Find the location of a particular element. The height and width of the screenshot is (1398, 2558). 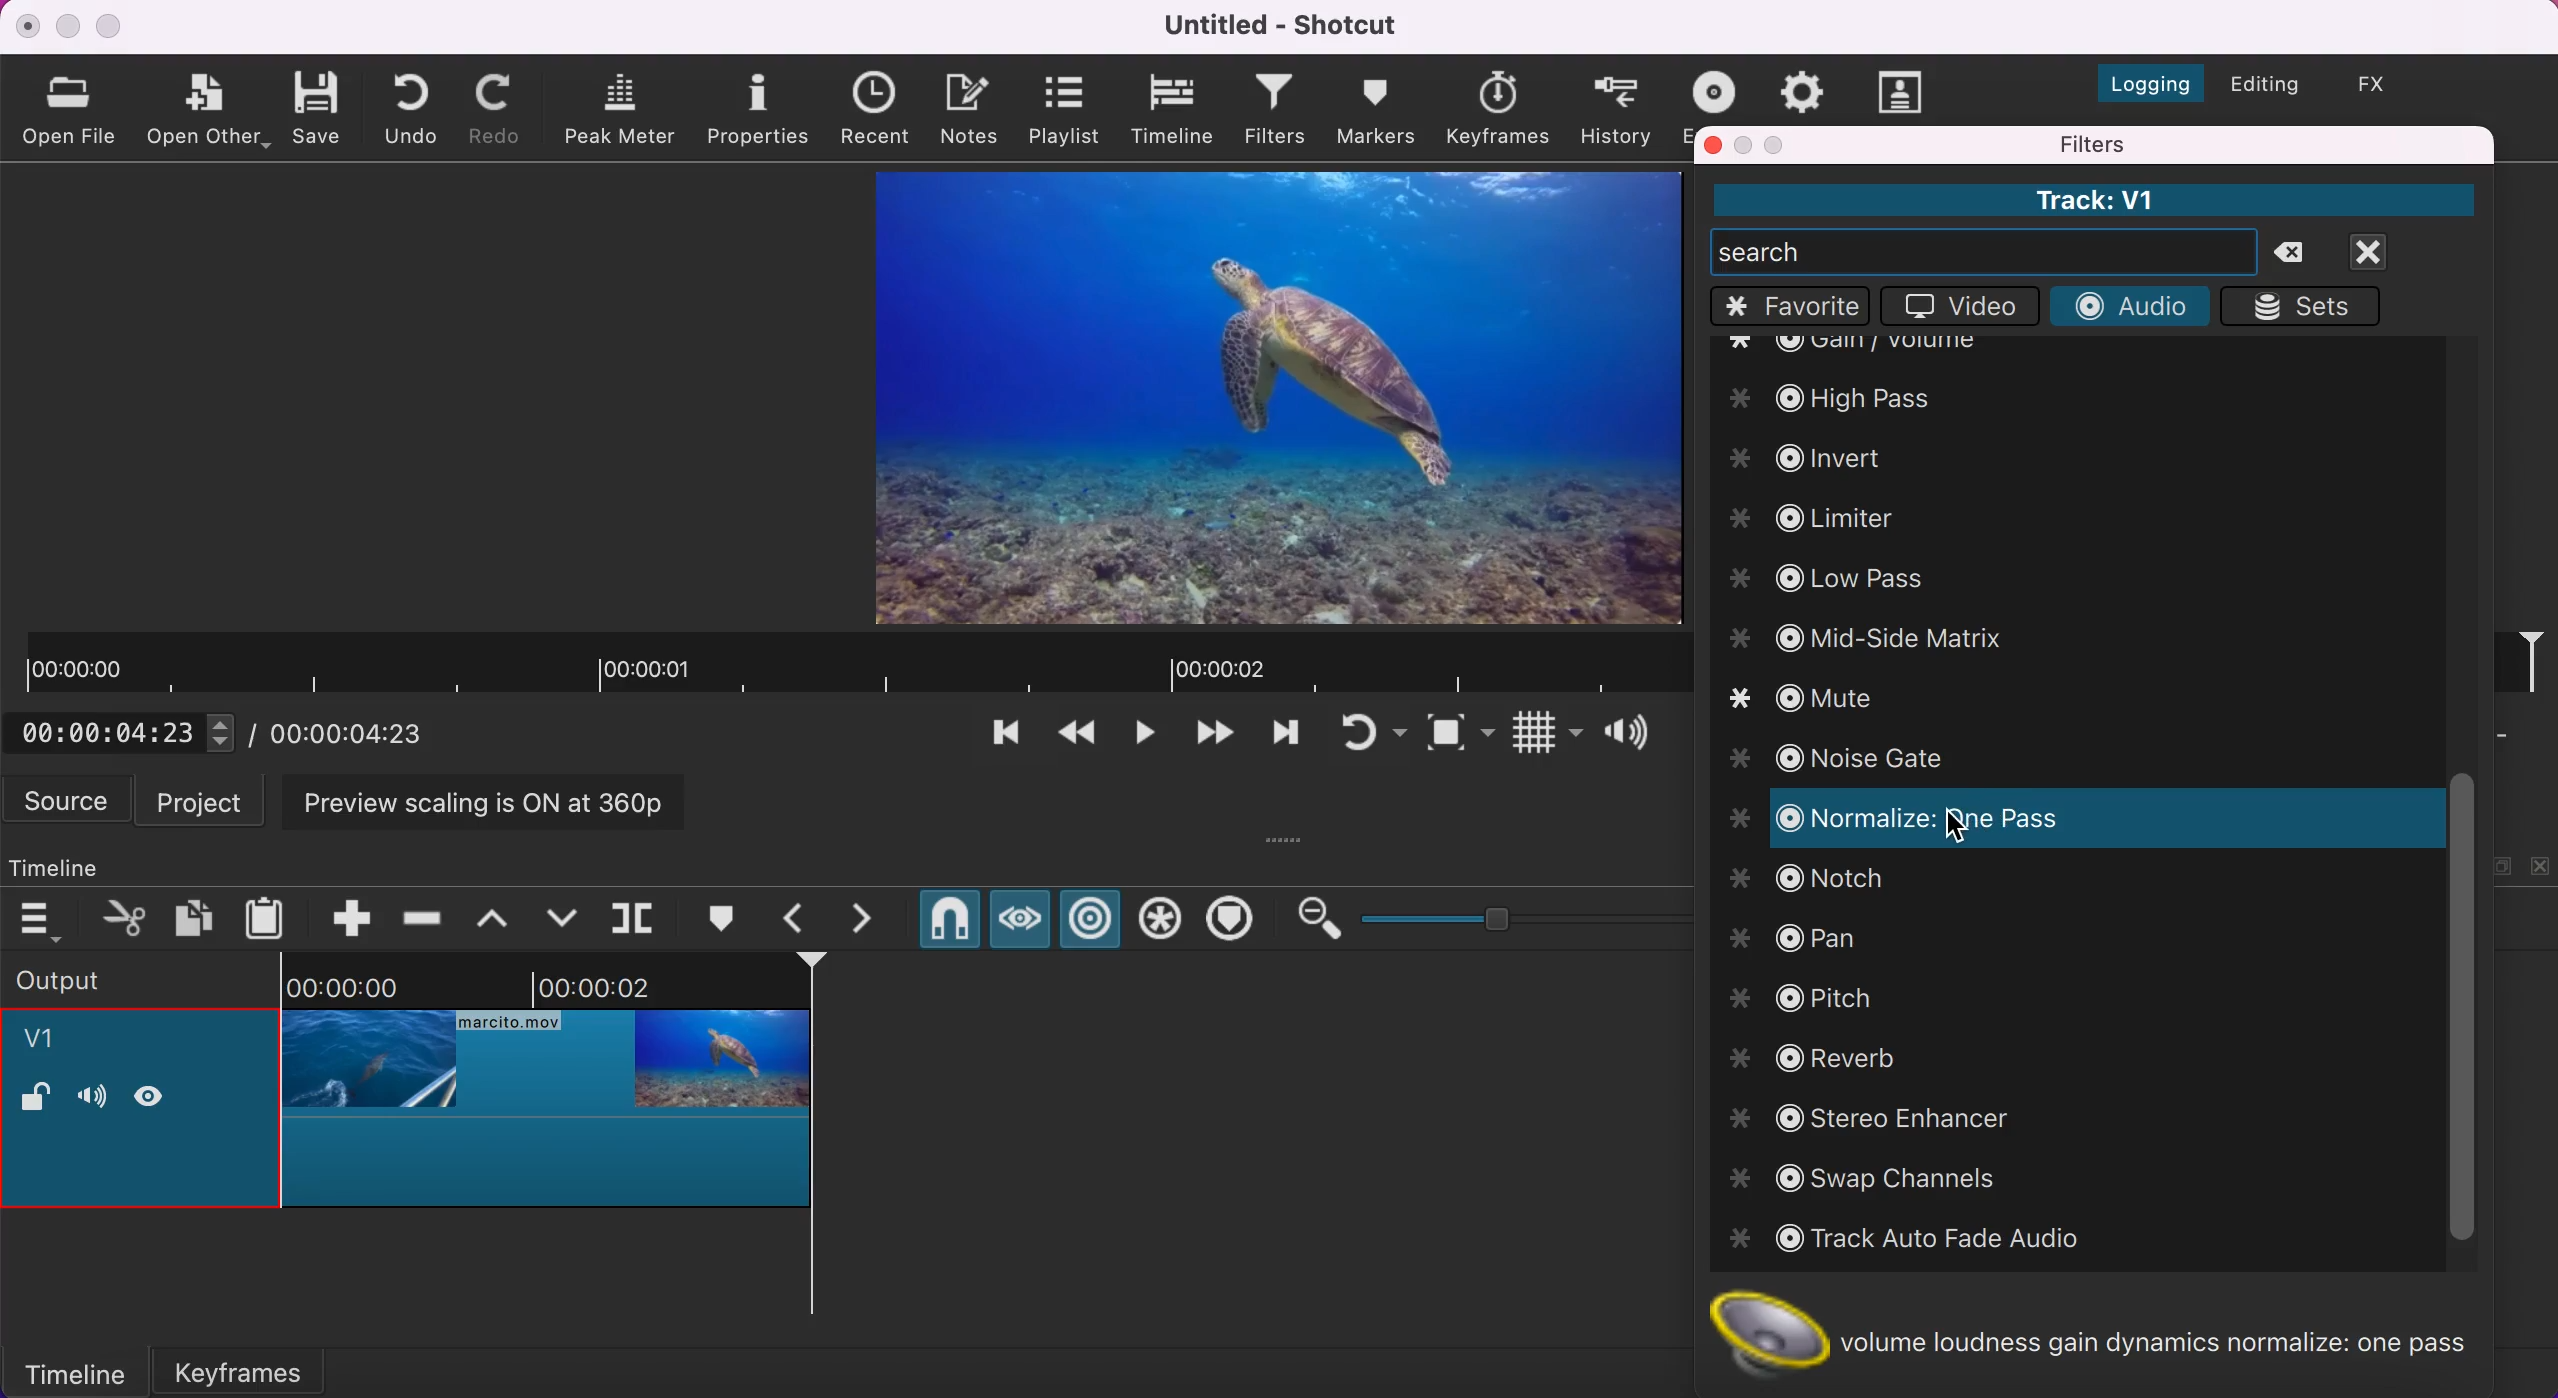

snap is located at coordinates (948, 923).